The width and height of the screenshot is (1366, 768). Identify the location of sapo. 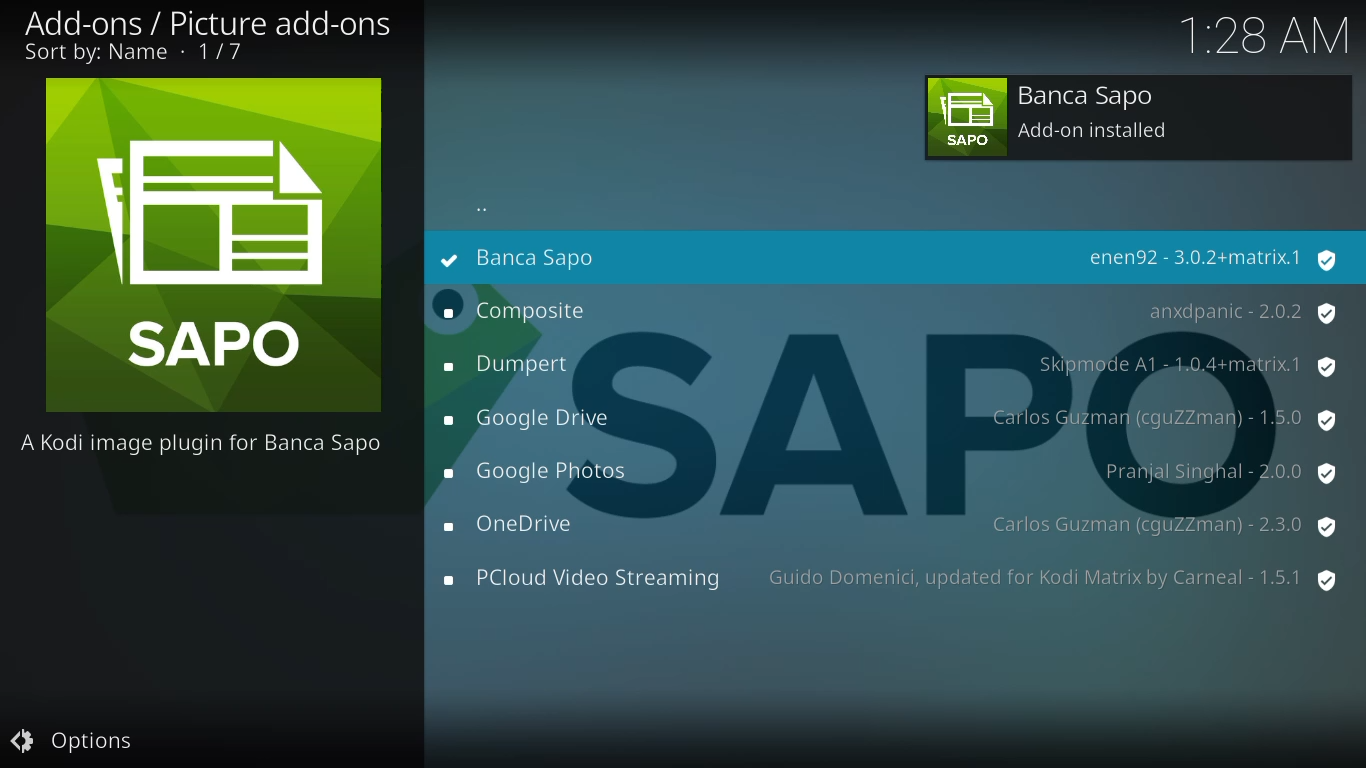
(217, 245).